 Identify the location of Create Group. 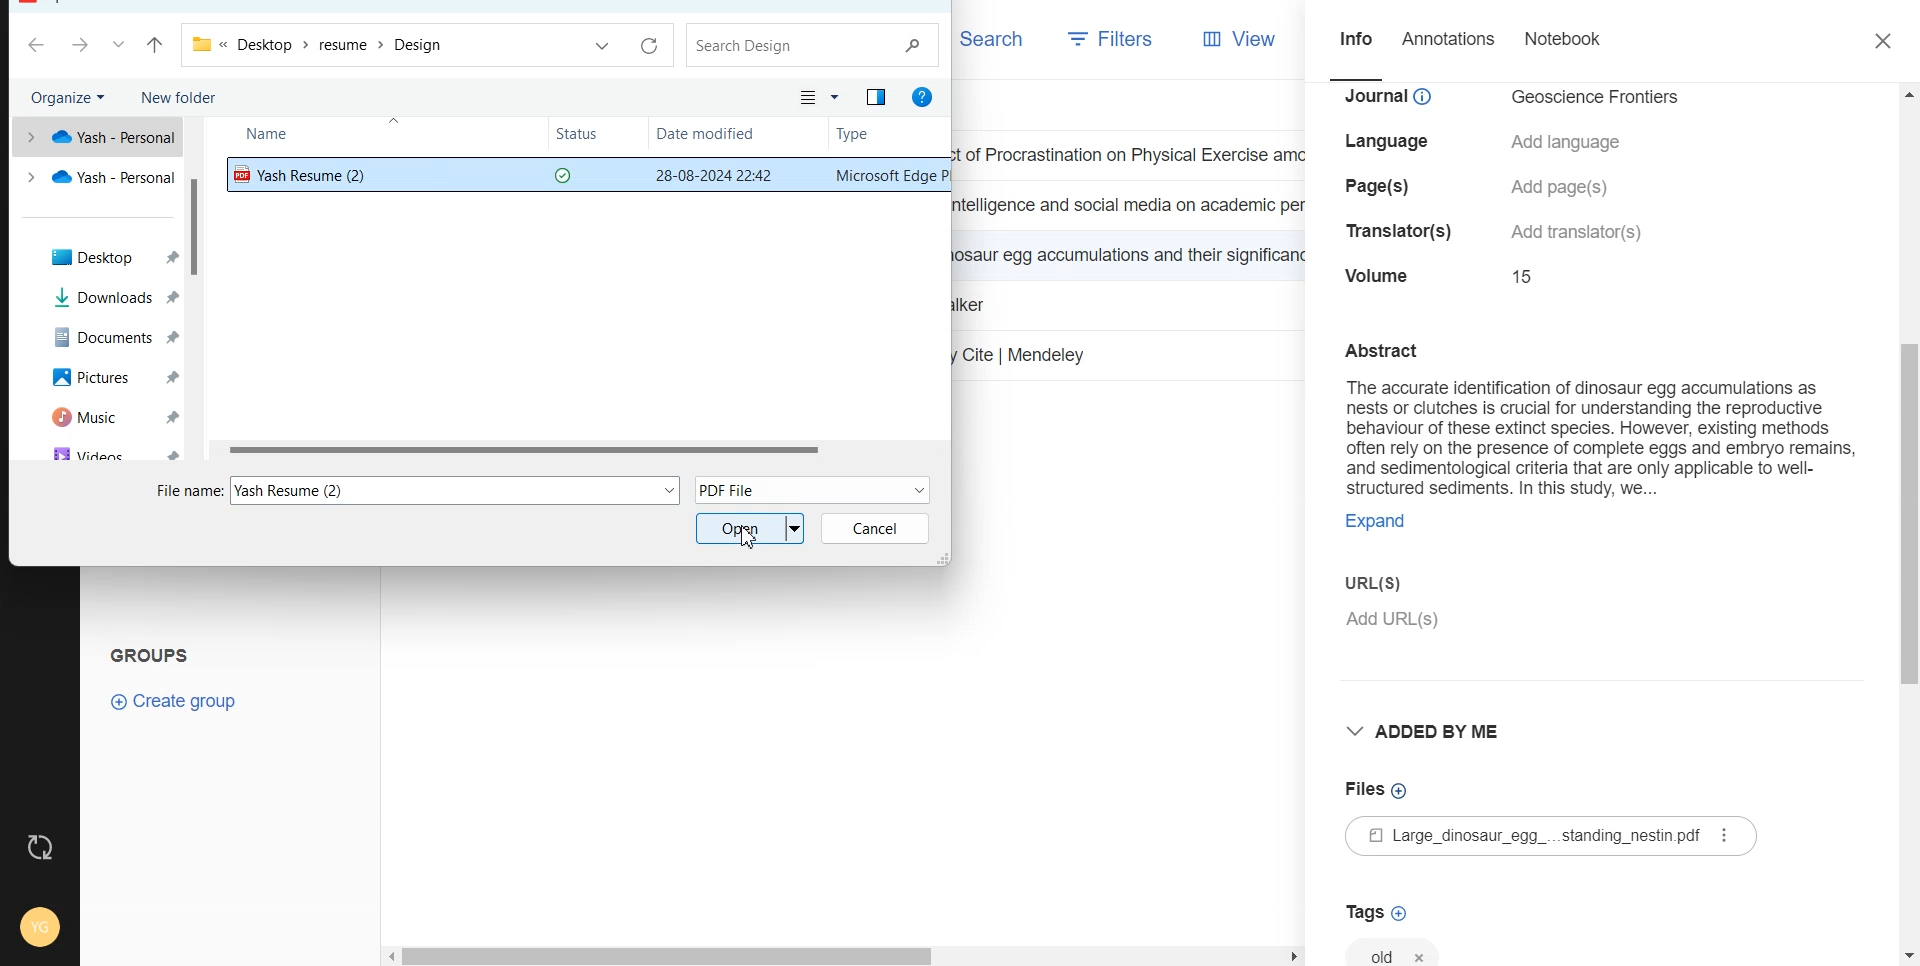
(175, 701).